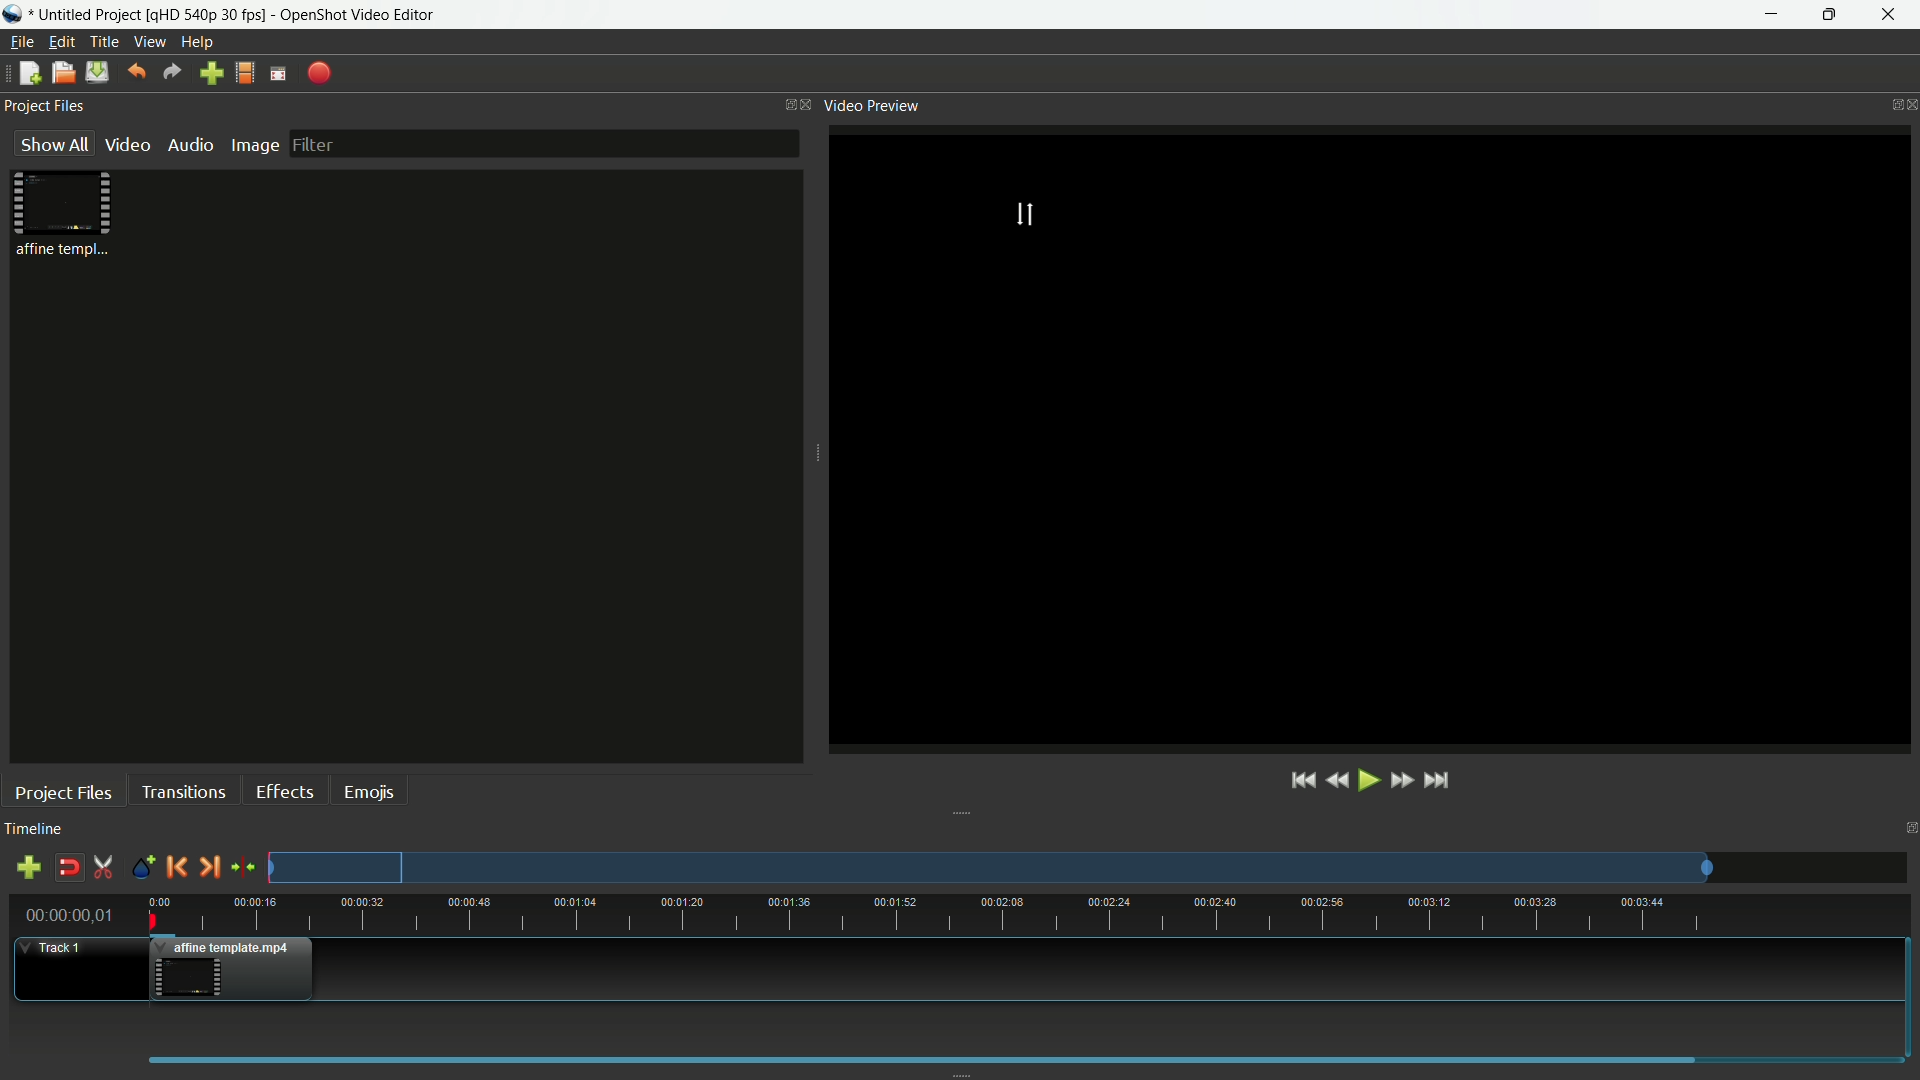 The image size is (1920, 1080). What do you see at coordinates (201, 15) in the screenshot?
I see `profile` at bounding box center [201, 15].